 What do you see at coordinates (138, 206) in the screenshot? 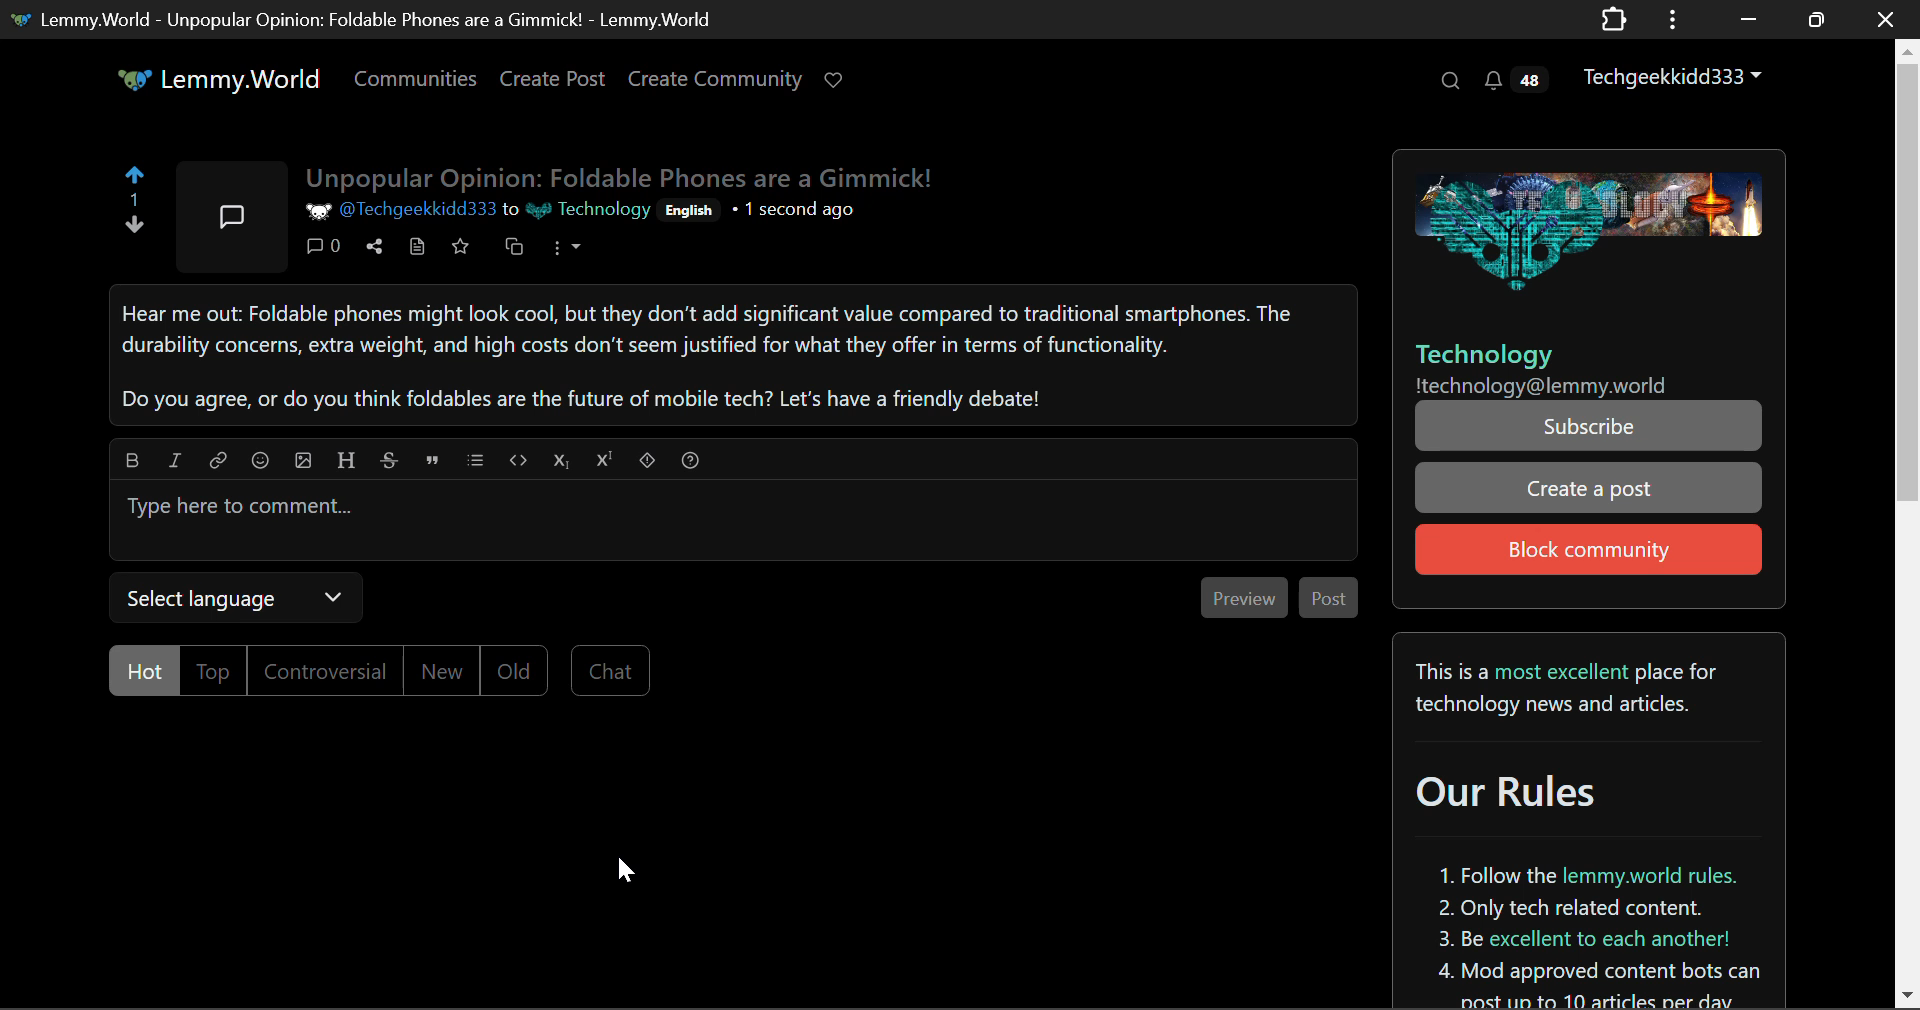
I see `Post Votes Counter` at bounding box center [138, 206].